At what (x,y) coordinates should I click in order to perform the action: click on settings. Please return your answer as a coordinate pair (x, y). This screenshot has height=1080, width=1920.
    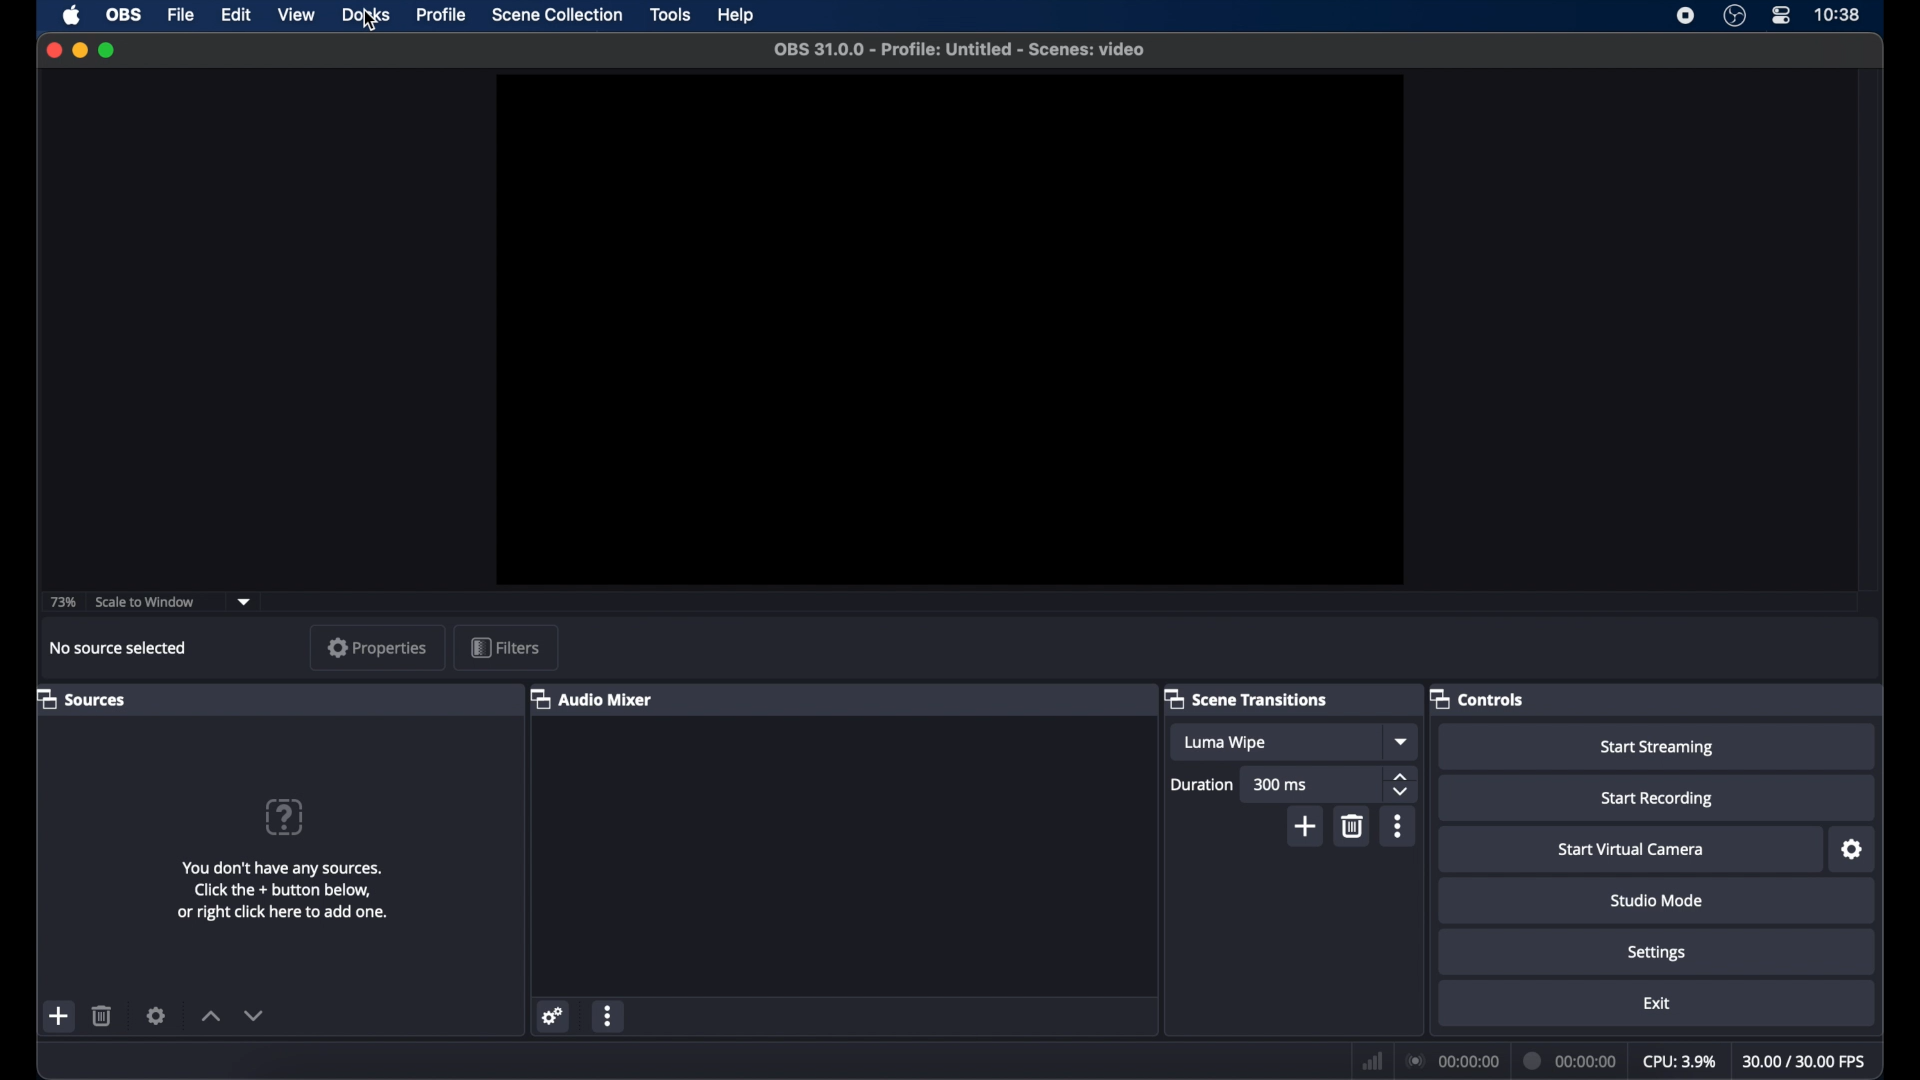
    Looking at the image, I should click on (1853, 850).